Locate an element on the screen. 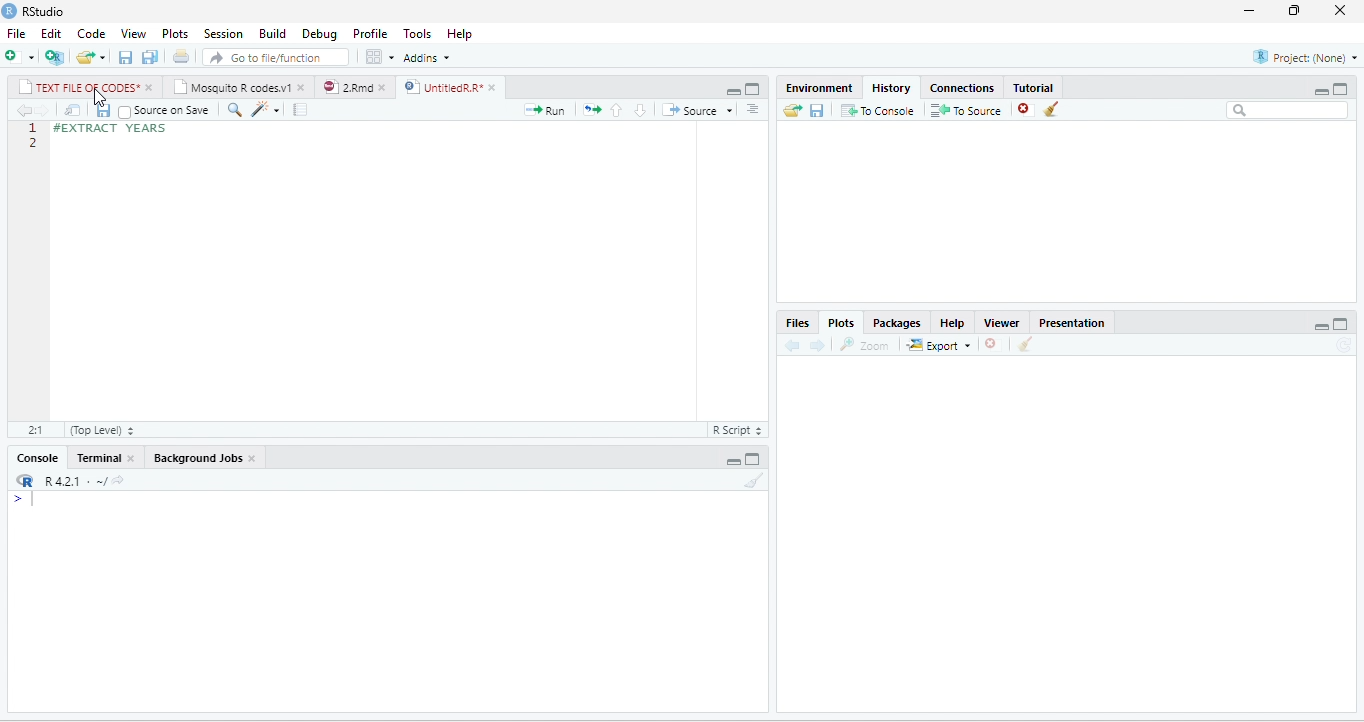  Mosquito R codes.v1 is located at coordinates (232, 87).